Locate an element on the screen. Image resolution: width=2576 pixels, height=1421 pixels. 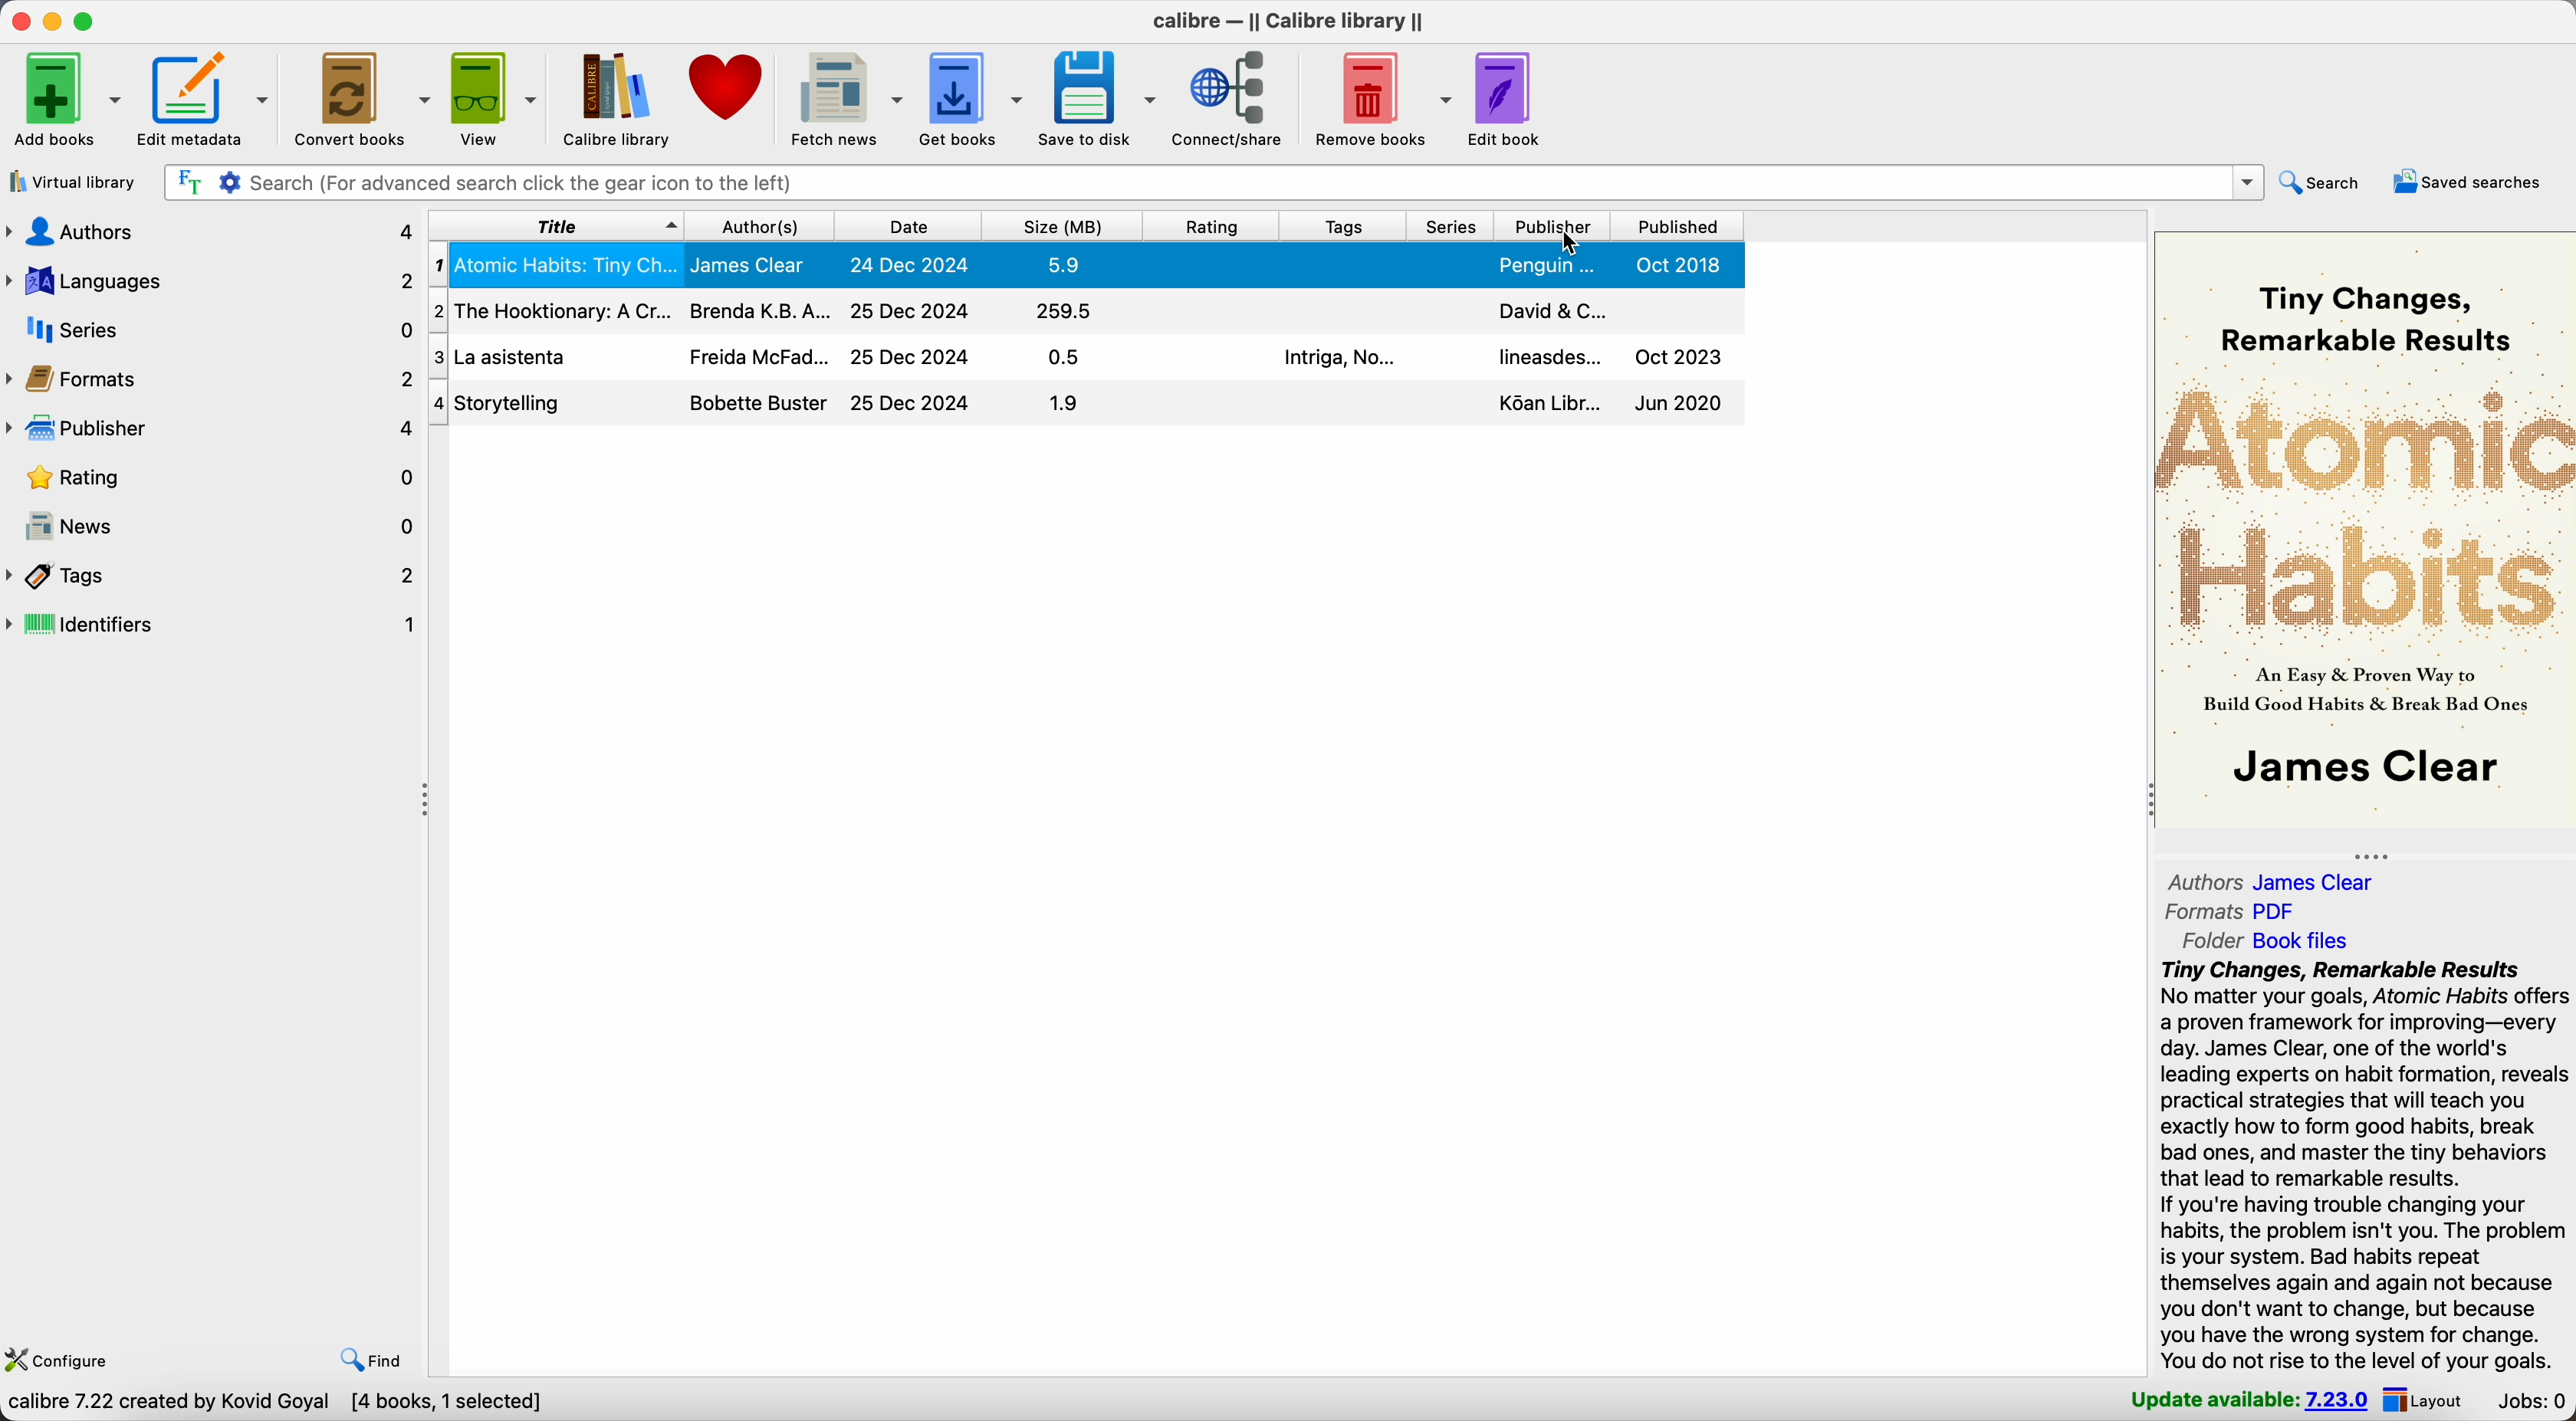
published is located at coordinates (1678, 224).